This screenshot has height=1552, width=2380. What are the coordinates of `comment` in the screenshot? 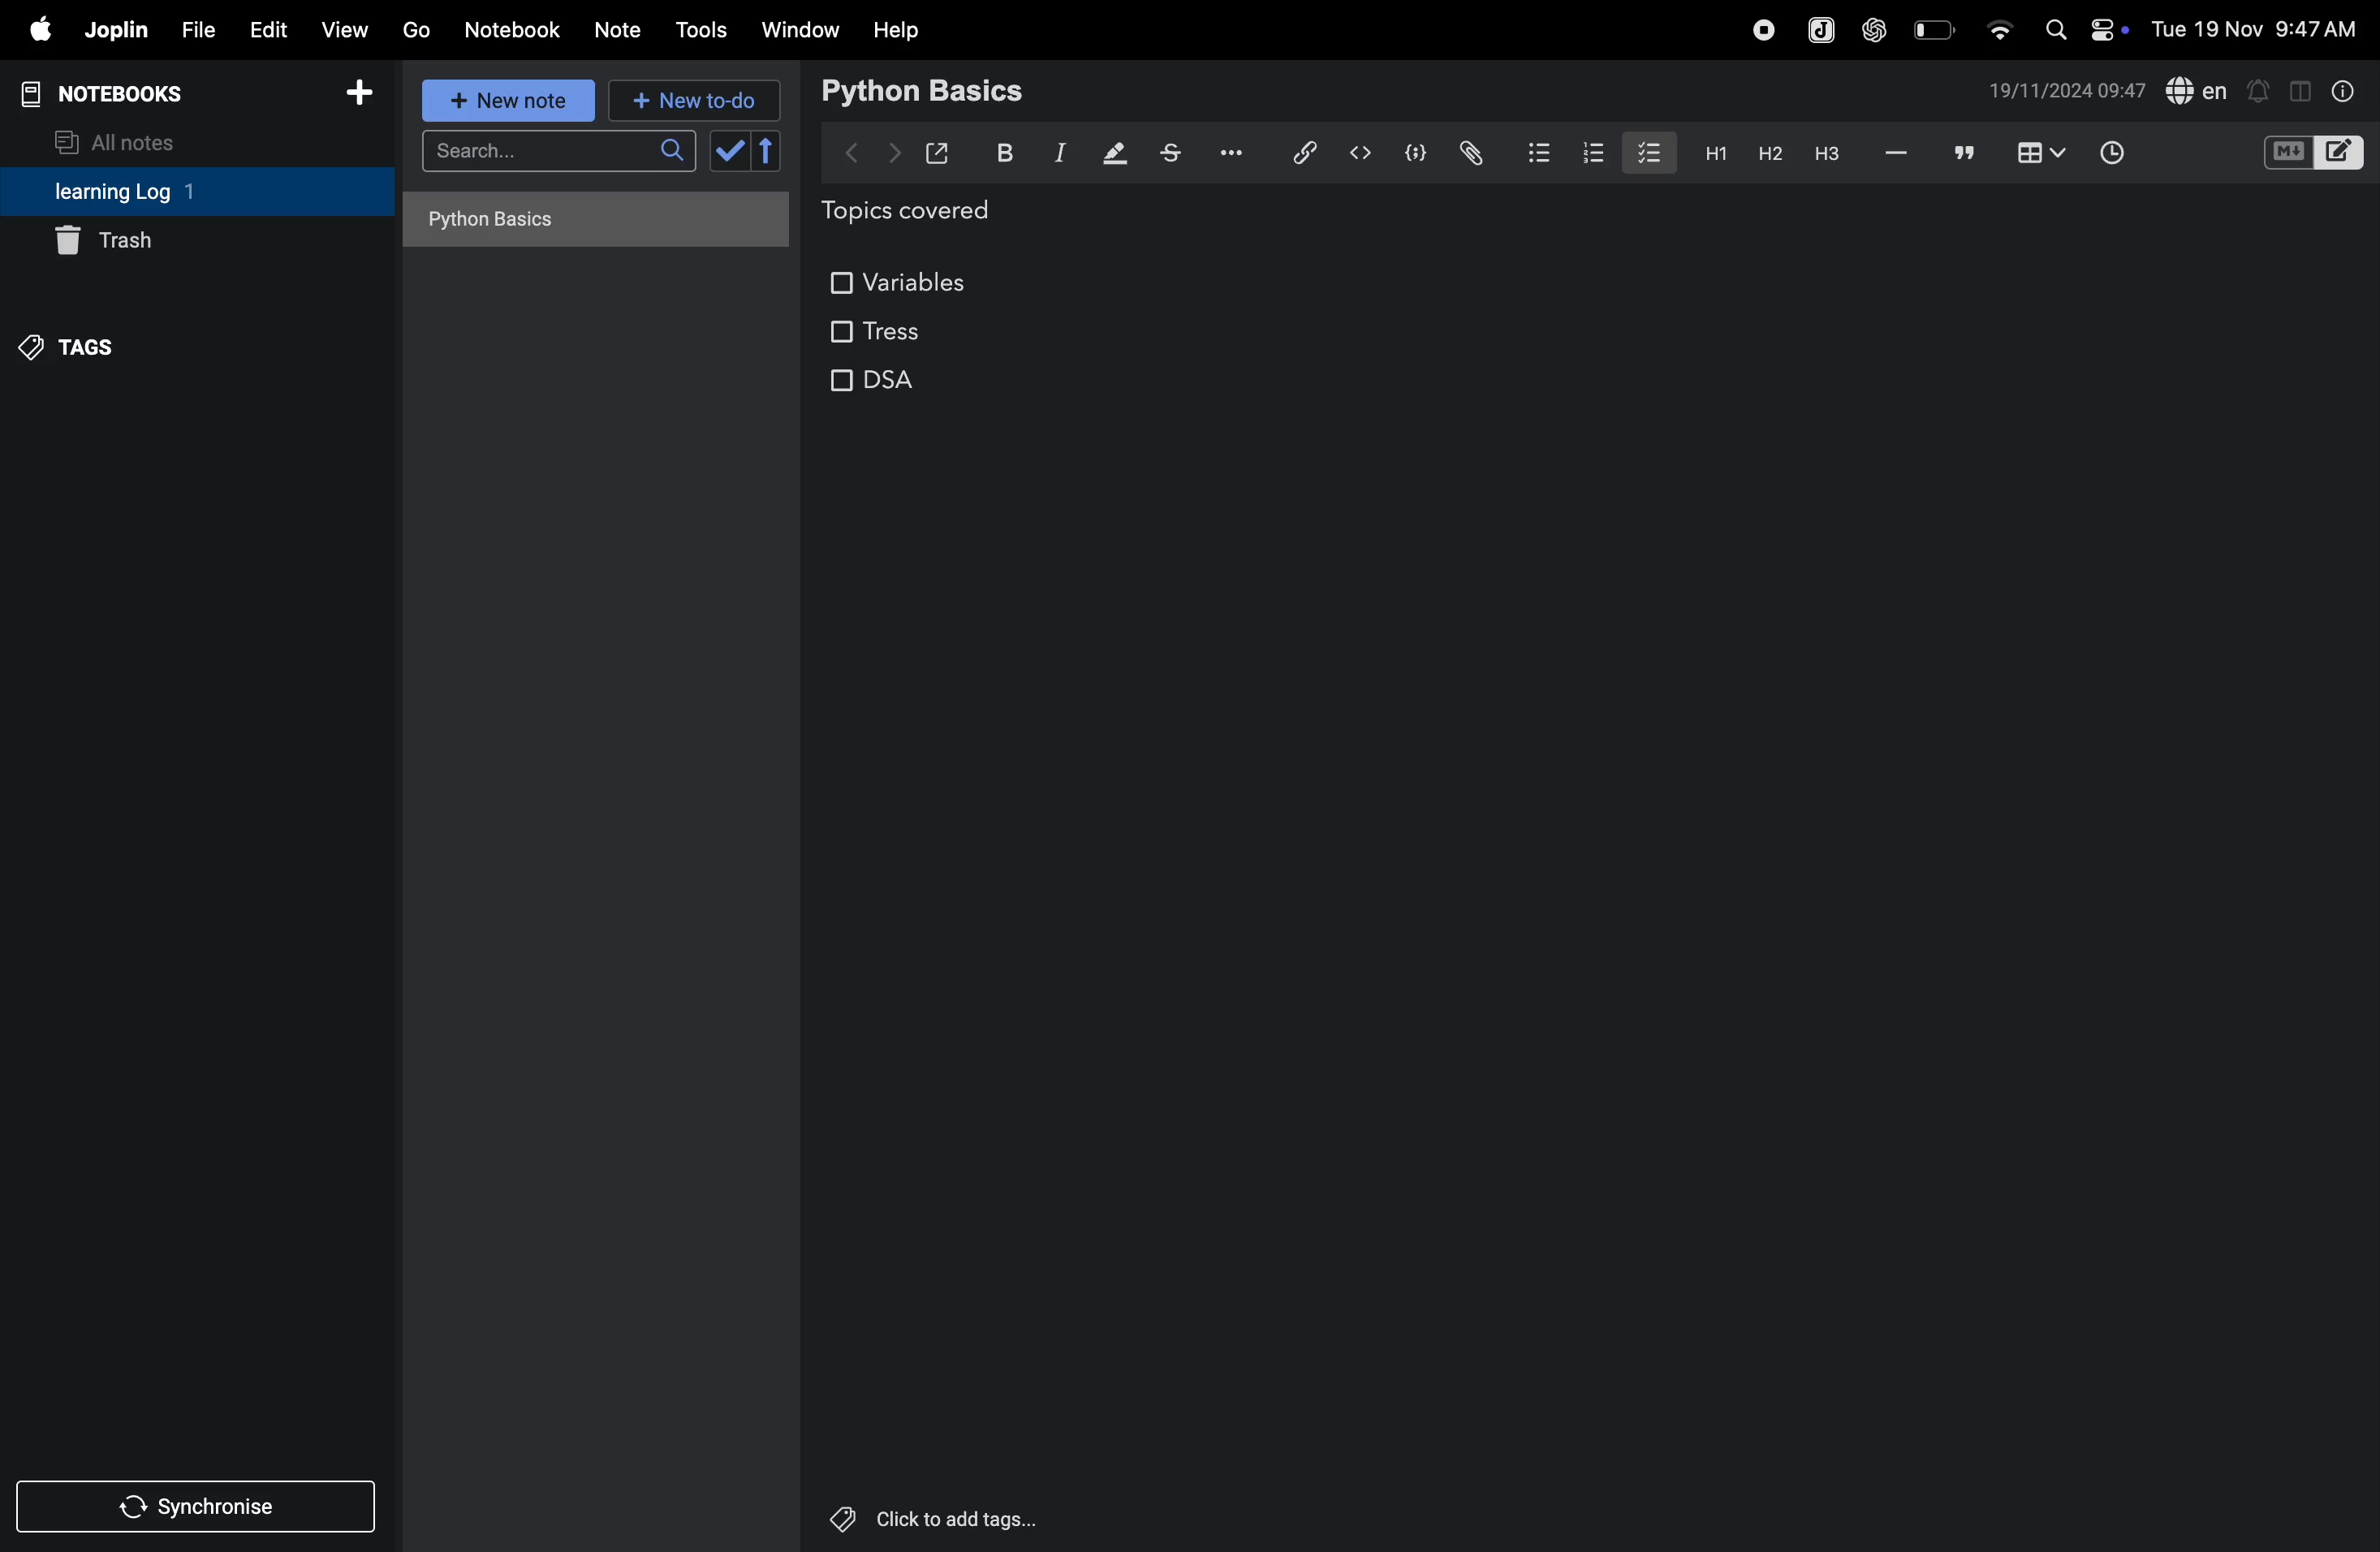 It's located at (1965, 155).